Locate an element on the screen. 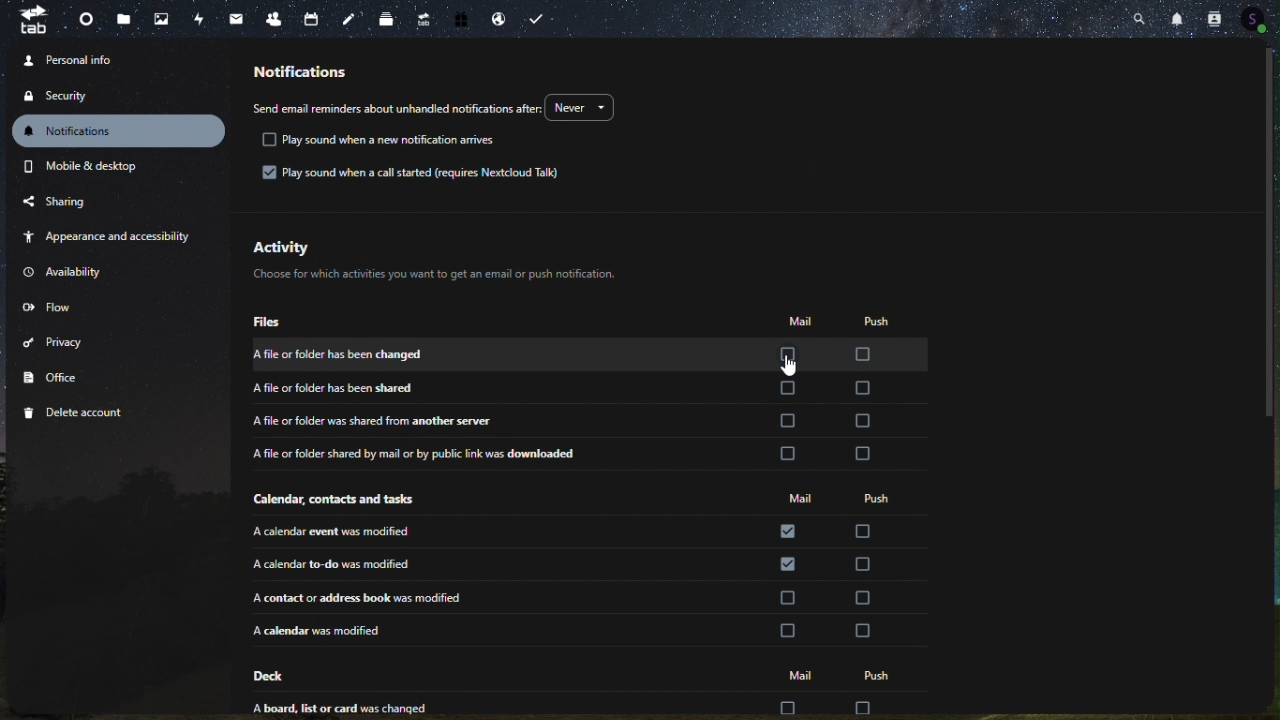 The height and width of the screenshot is (720, 1280). cursor is located at coordinates (791, 366).